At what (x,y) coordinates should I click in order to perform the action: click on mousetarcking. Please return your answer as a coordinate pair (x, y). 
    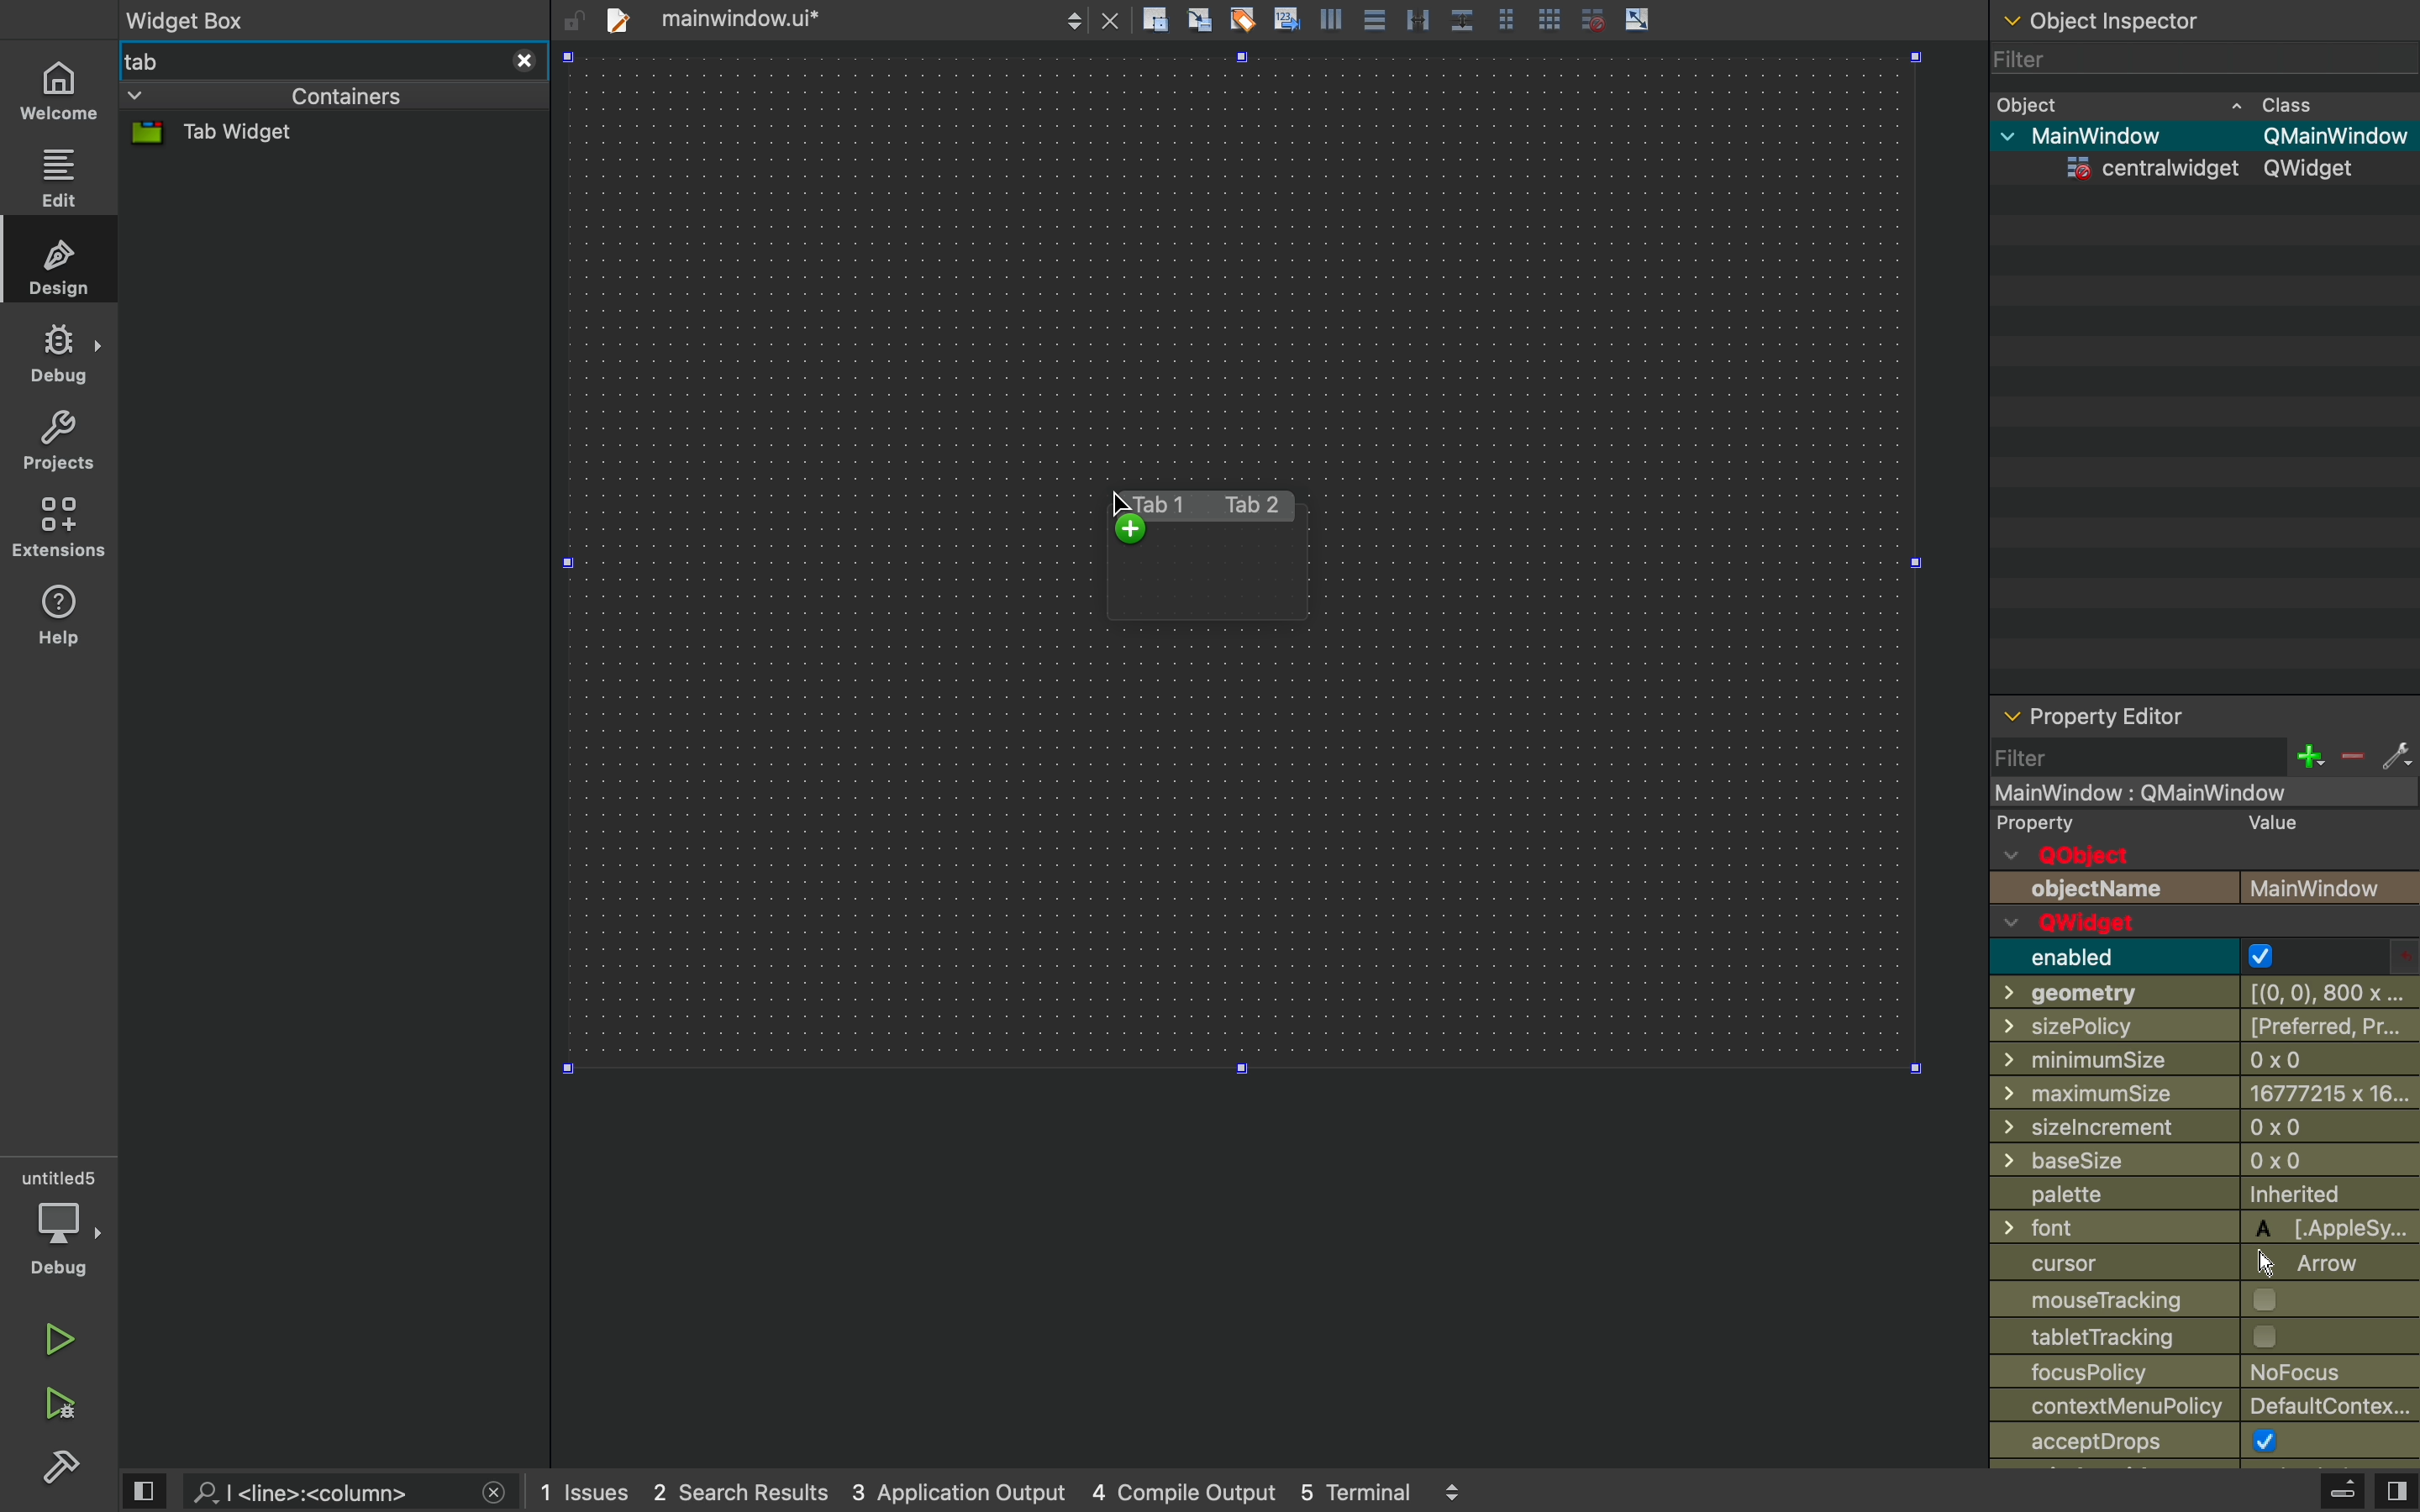
    Looking at the image, I should click on (2196, 1301).